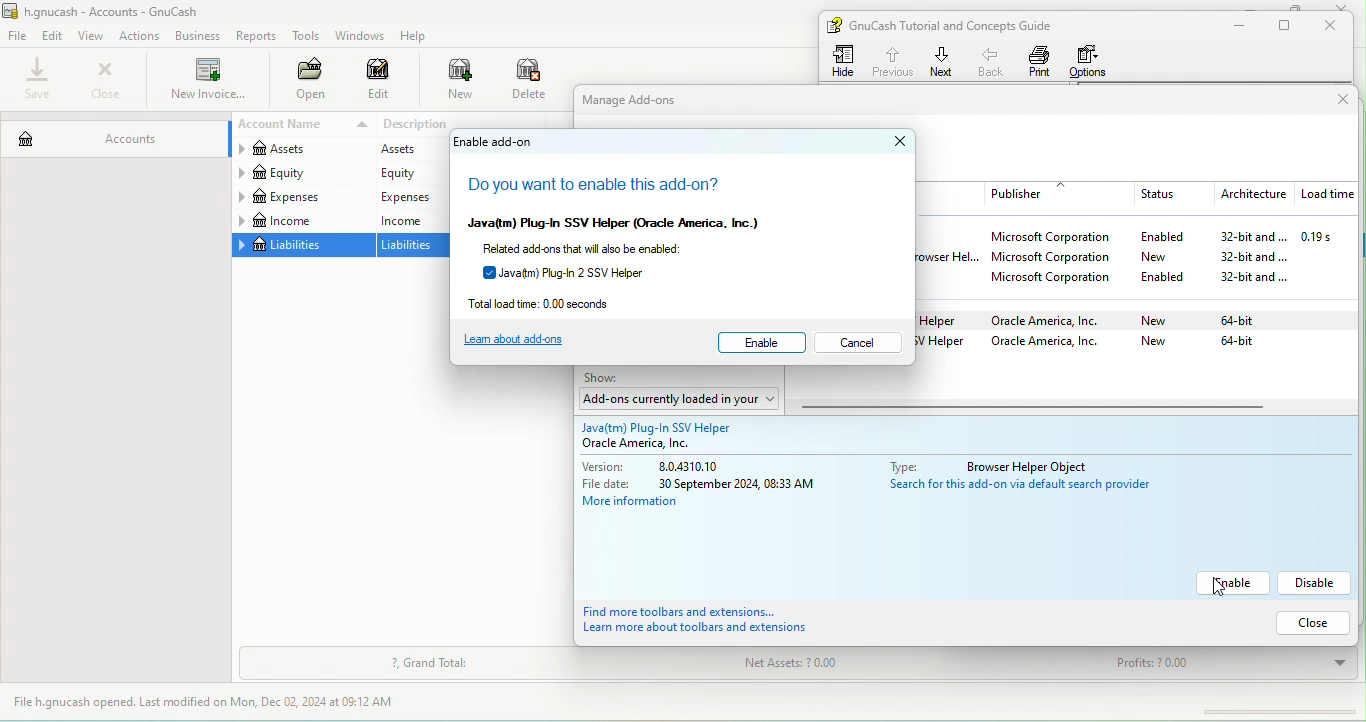 This screenshot has height=722, width=1366. I want to click on gnu cash tutorial and concepts guide, so click(959, 25).